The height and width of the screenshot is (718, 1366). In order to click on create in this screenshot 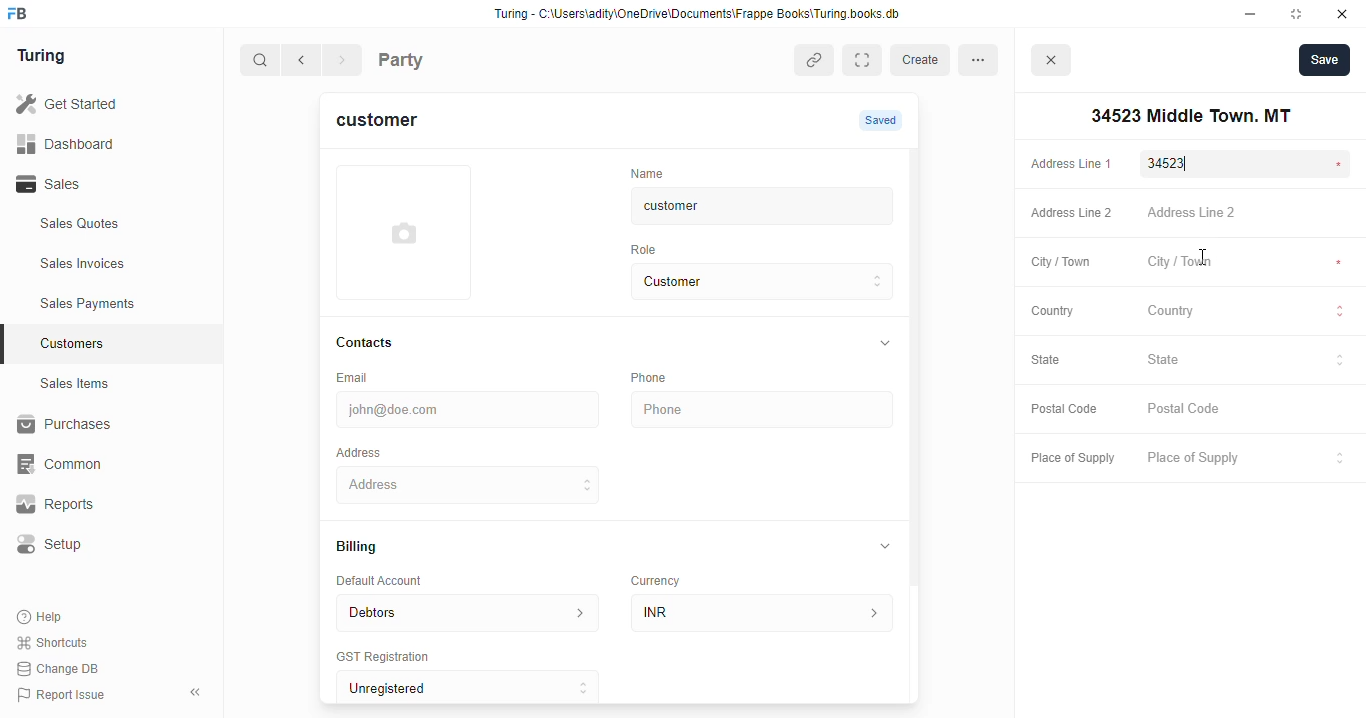, I will do `click(923, 60)`.